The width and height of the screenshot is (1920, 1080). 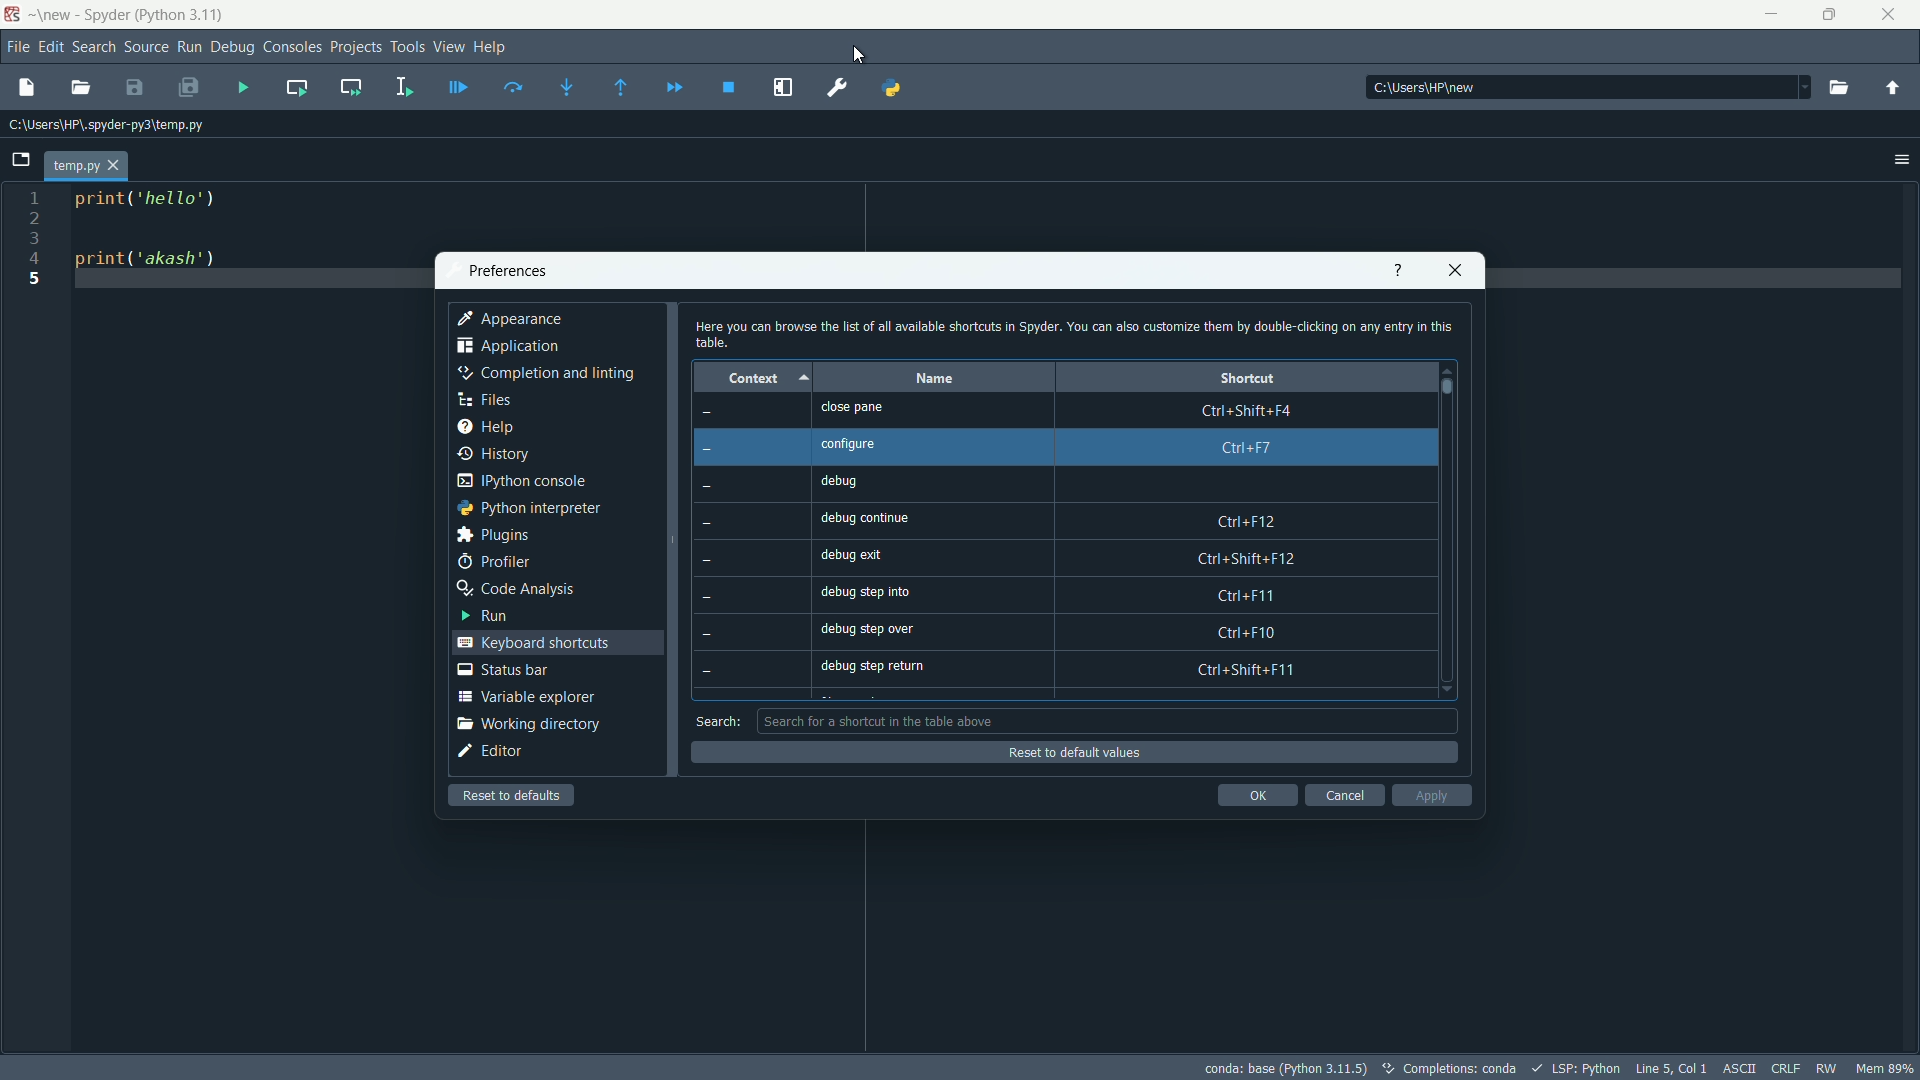 What do you see at coordinates (1076, 446) in the screenshot?
I see `configure Ctrl+F7` at bounding box center [1076, 446].